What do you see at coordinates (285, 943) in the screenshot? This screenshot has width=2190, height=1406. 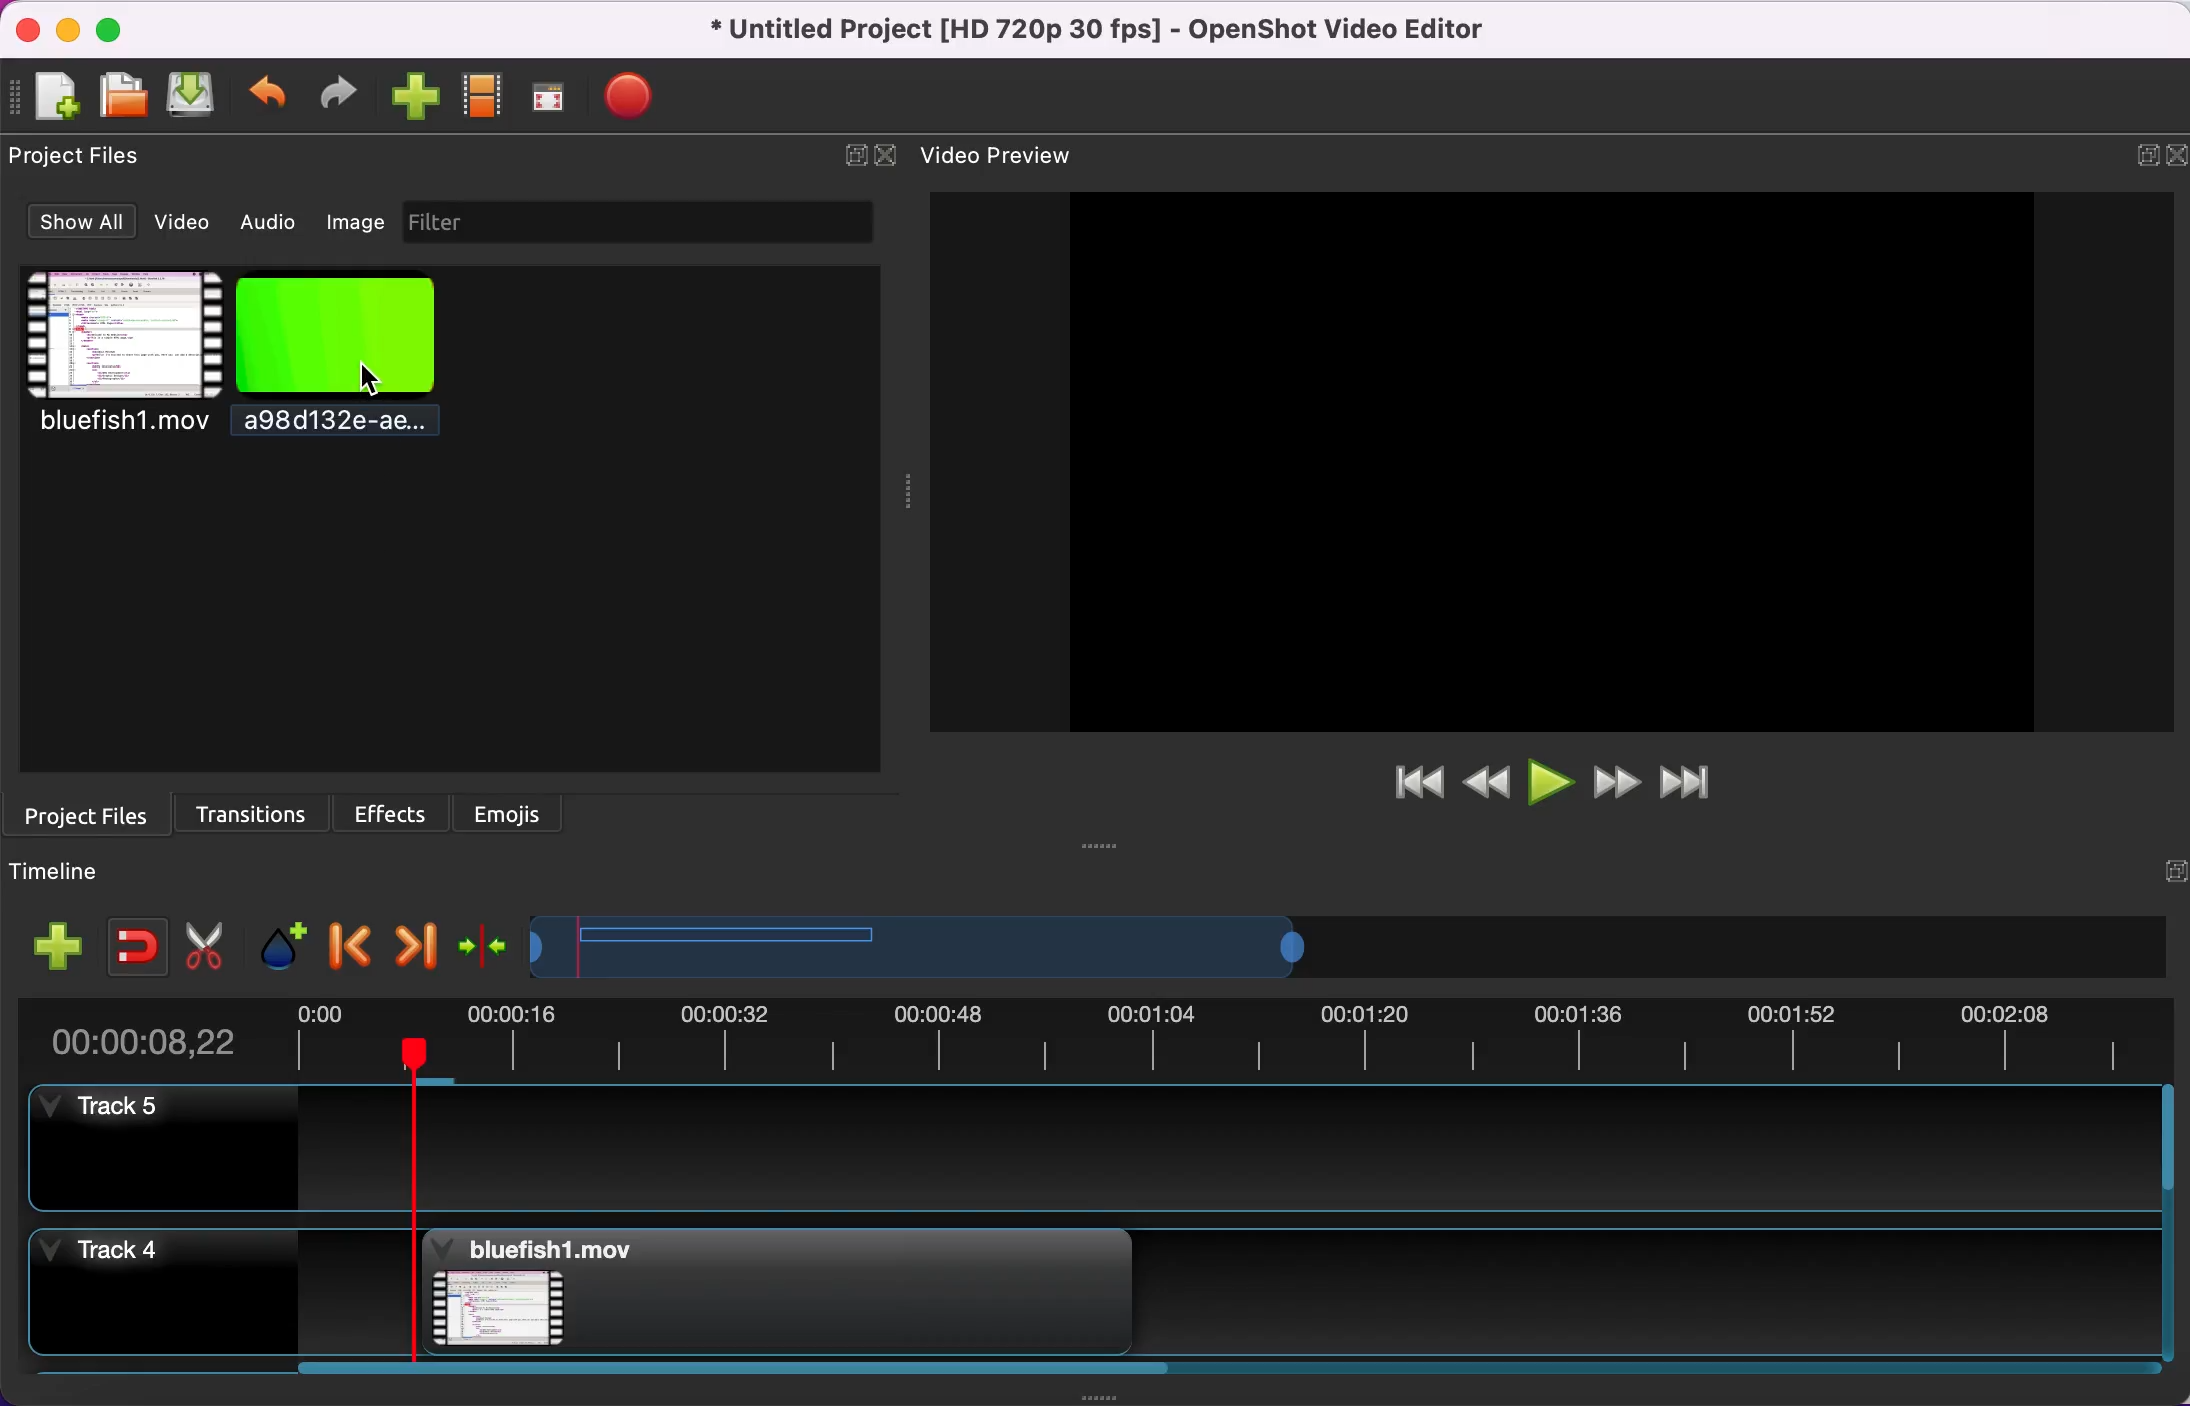 I see `add marker` at bounding box center [285, 943].